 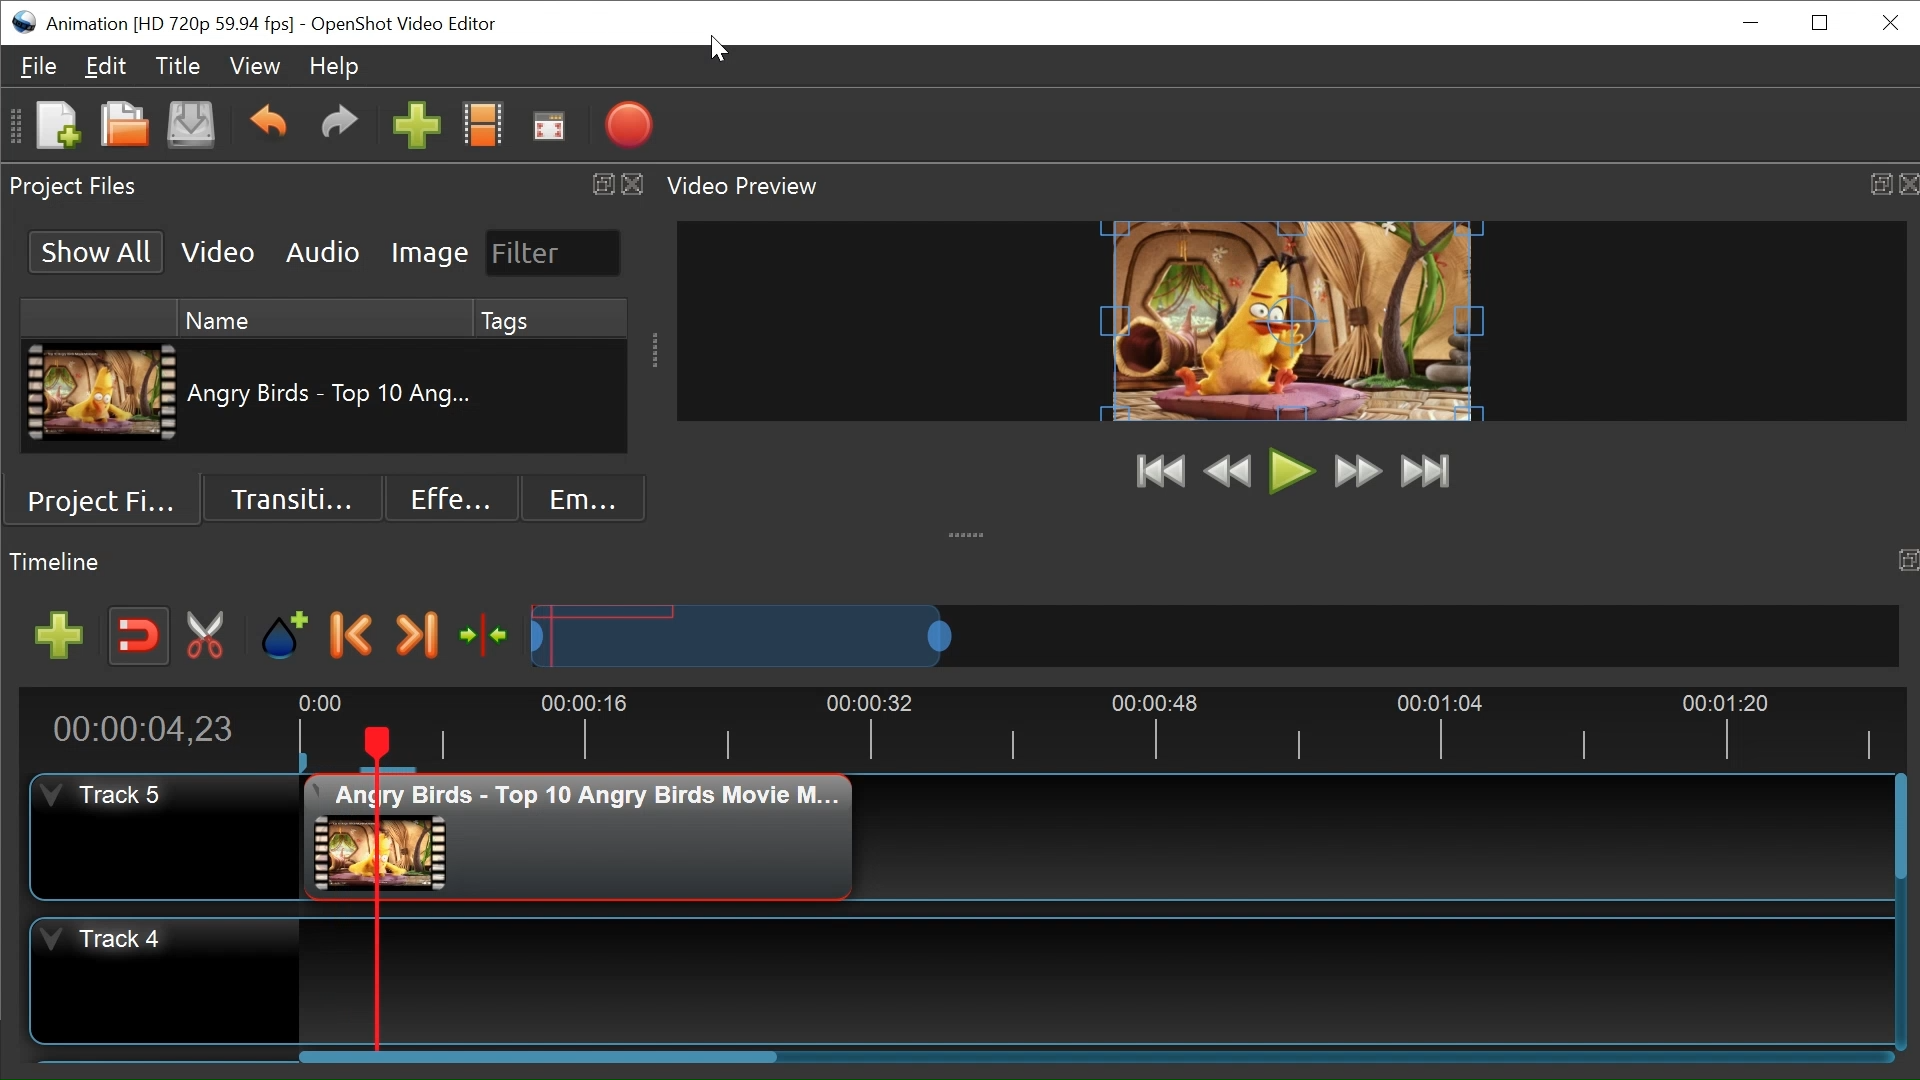 I want to click on Tags, so click(x=551, y=318).